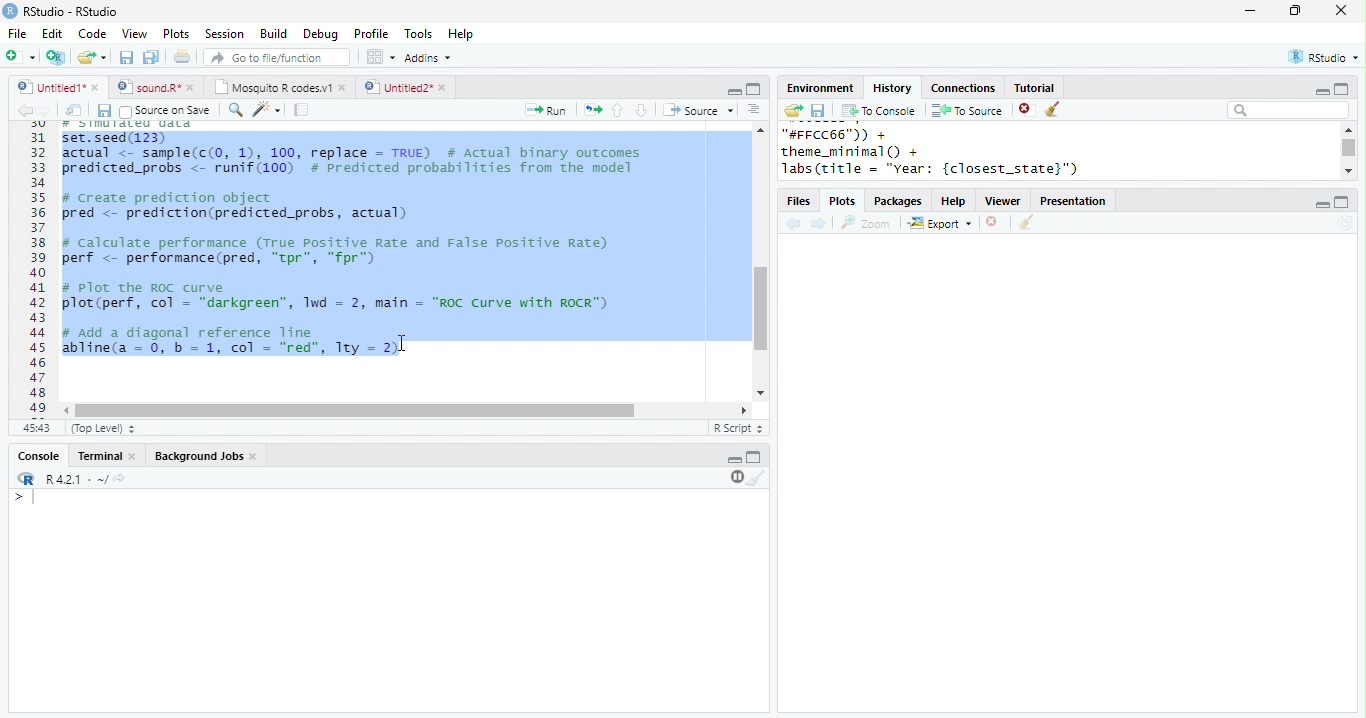 The height and width of the screenshot is (718, 1366). I want to click on clear, so click(757, 477).